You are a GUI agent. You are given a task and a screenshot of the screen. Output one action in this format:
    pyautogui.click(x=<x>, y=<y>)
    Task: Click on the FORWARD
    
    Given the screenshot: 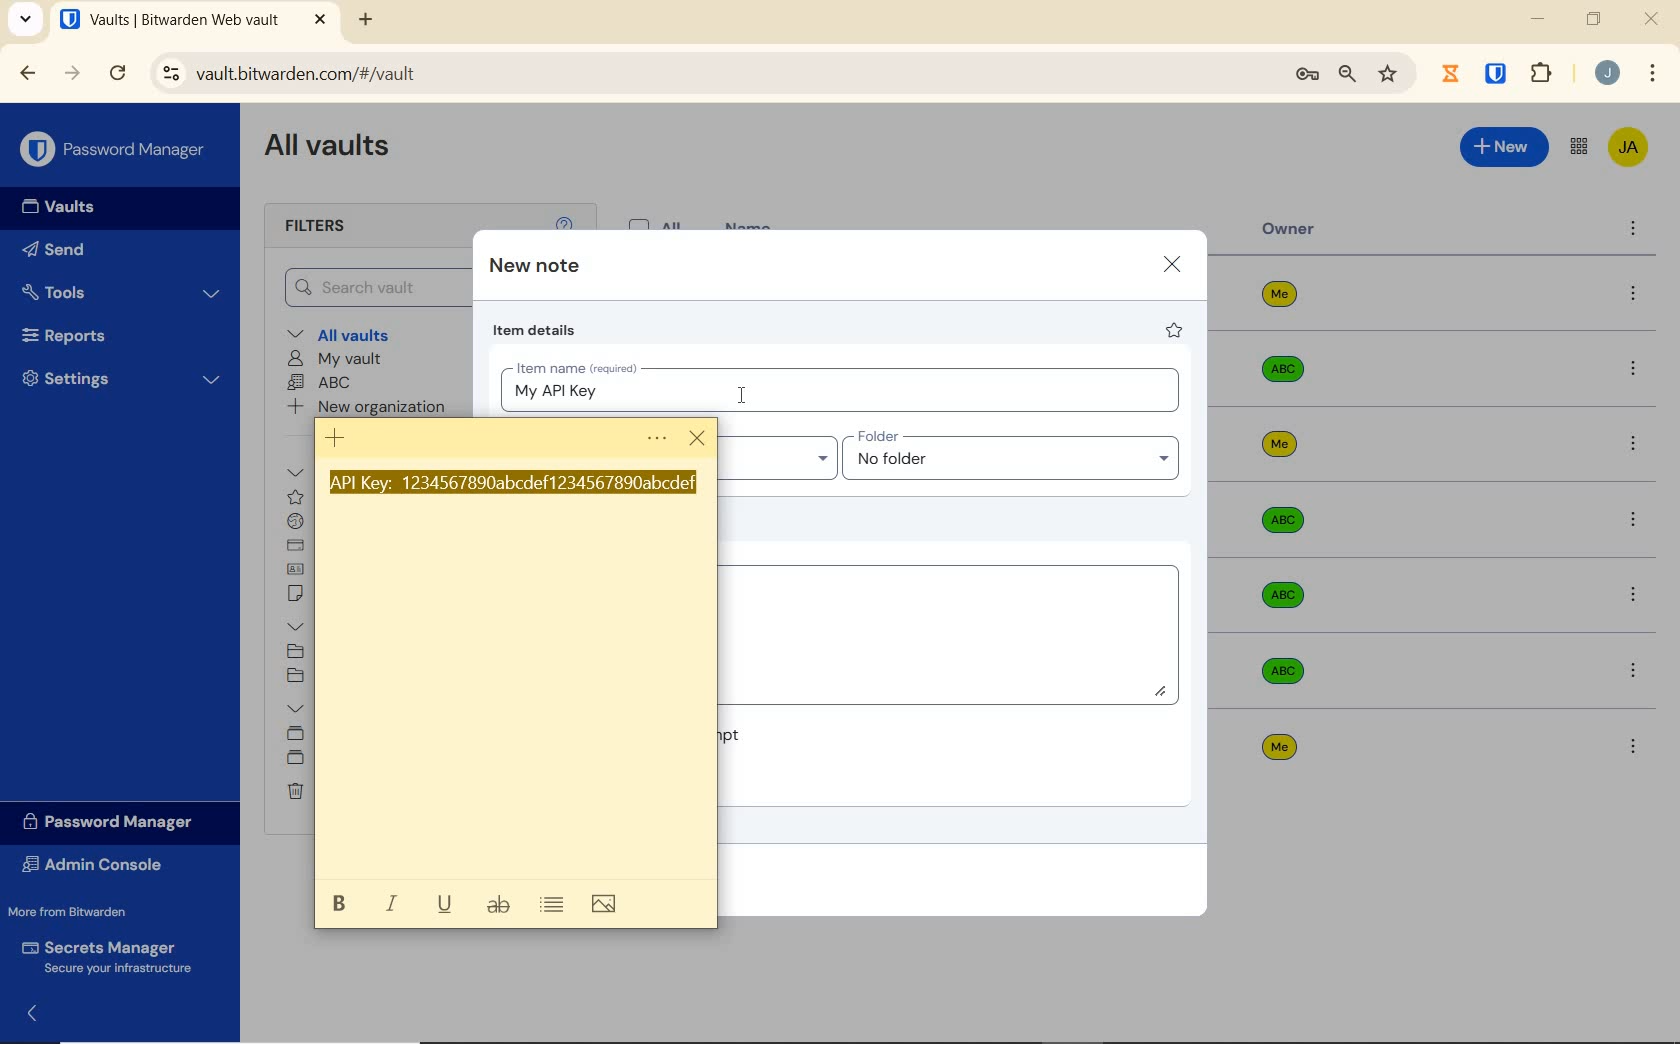 What is the action you would take?
    pyautogui.click(x=73, y=75)
    